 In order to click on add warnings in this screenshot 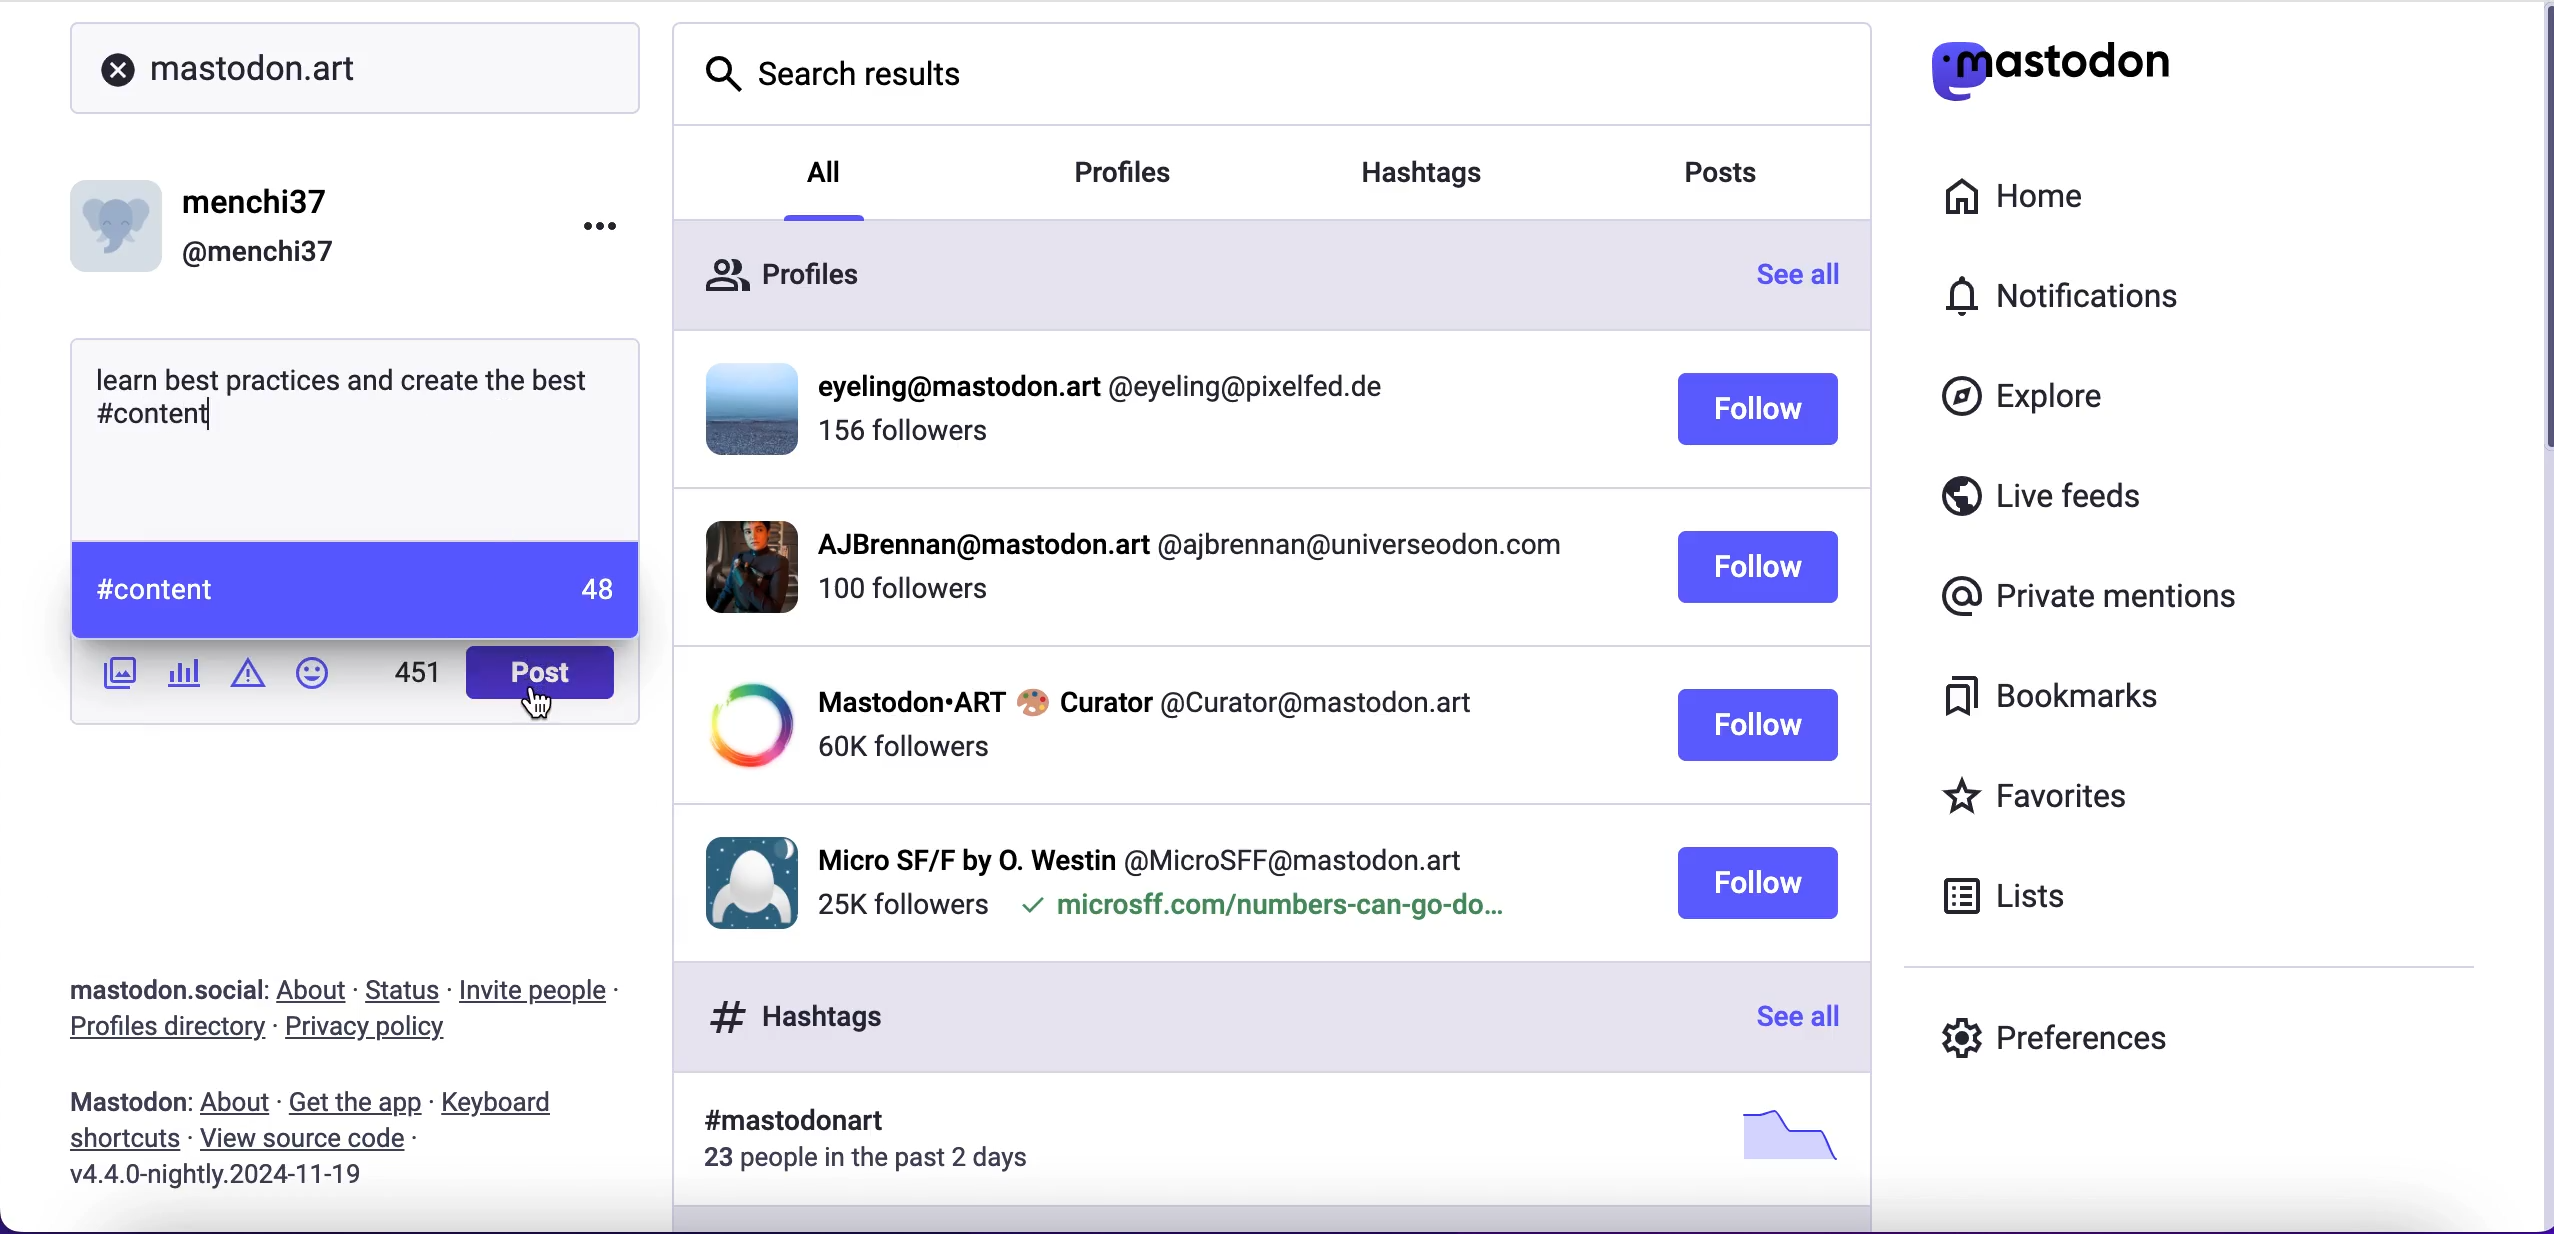, I will do `click(247, 680)`.